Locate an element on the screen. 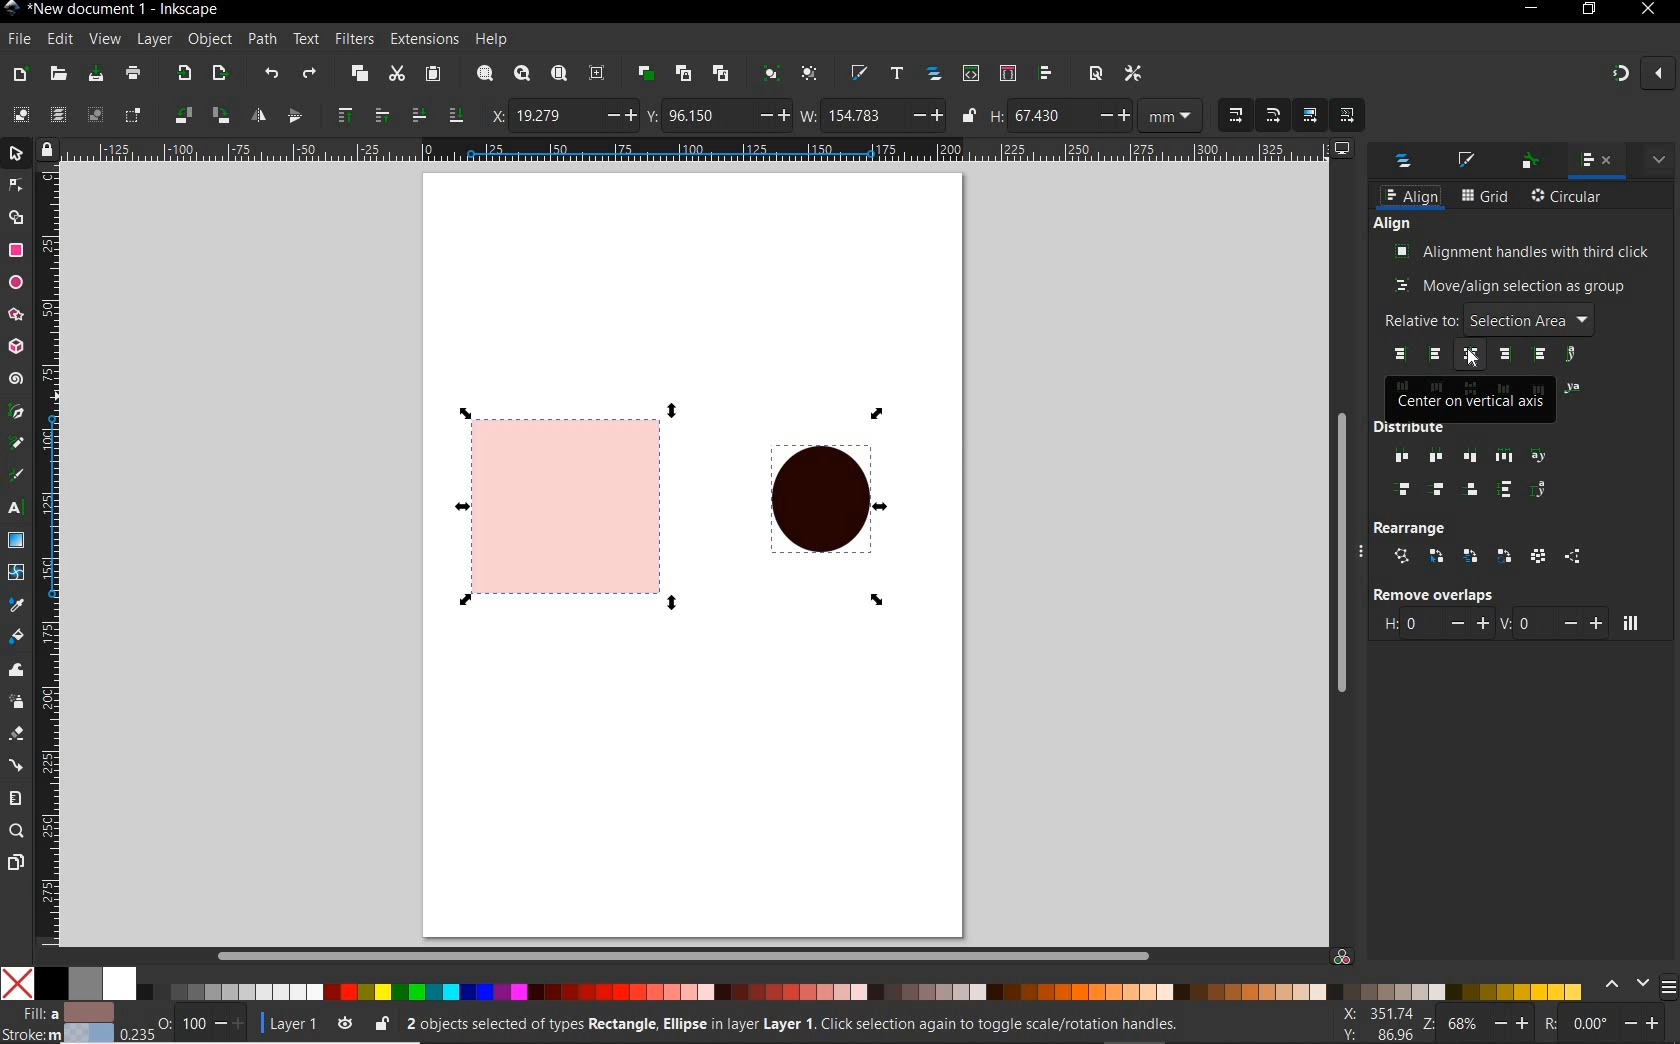 This screenshot has height=1044, width=1680. view is located at coordinates (104, 37).